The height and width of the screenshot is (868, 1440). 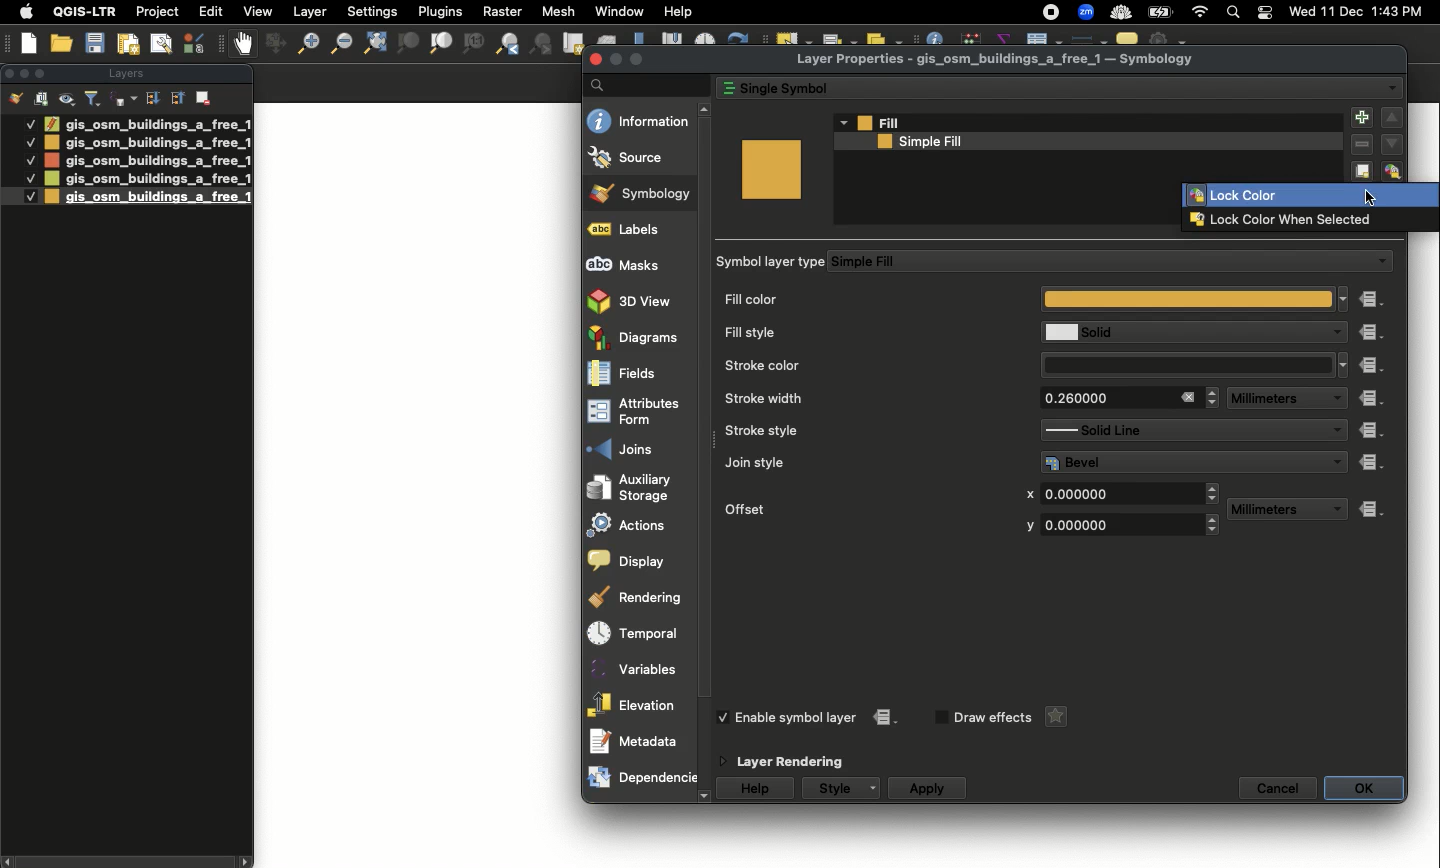 I want to click on Simple Fill, so click(x=1094, y=262).